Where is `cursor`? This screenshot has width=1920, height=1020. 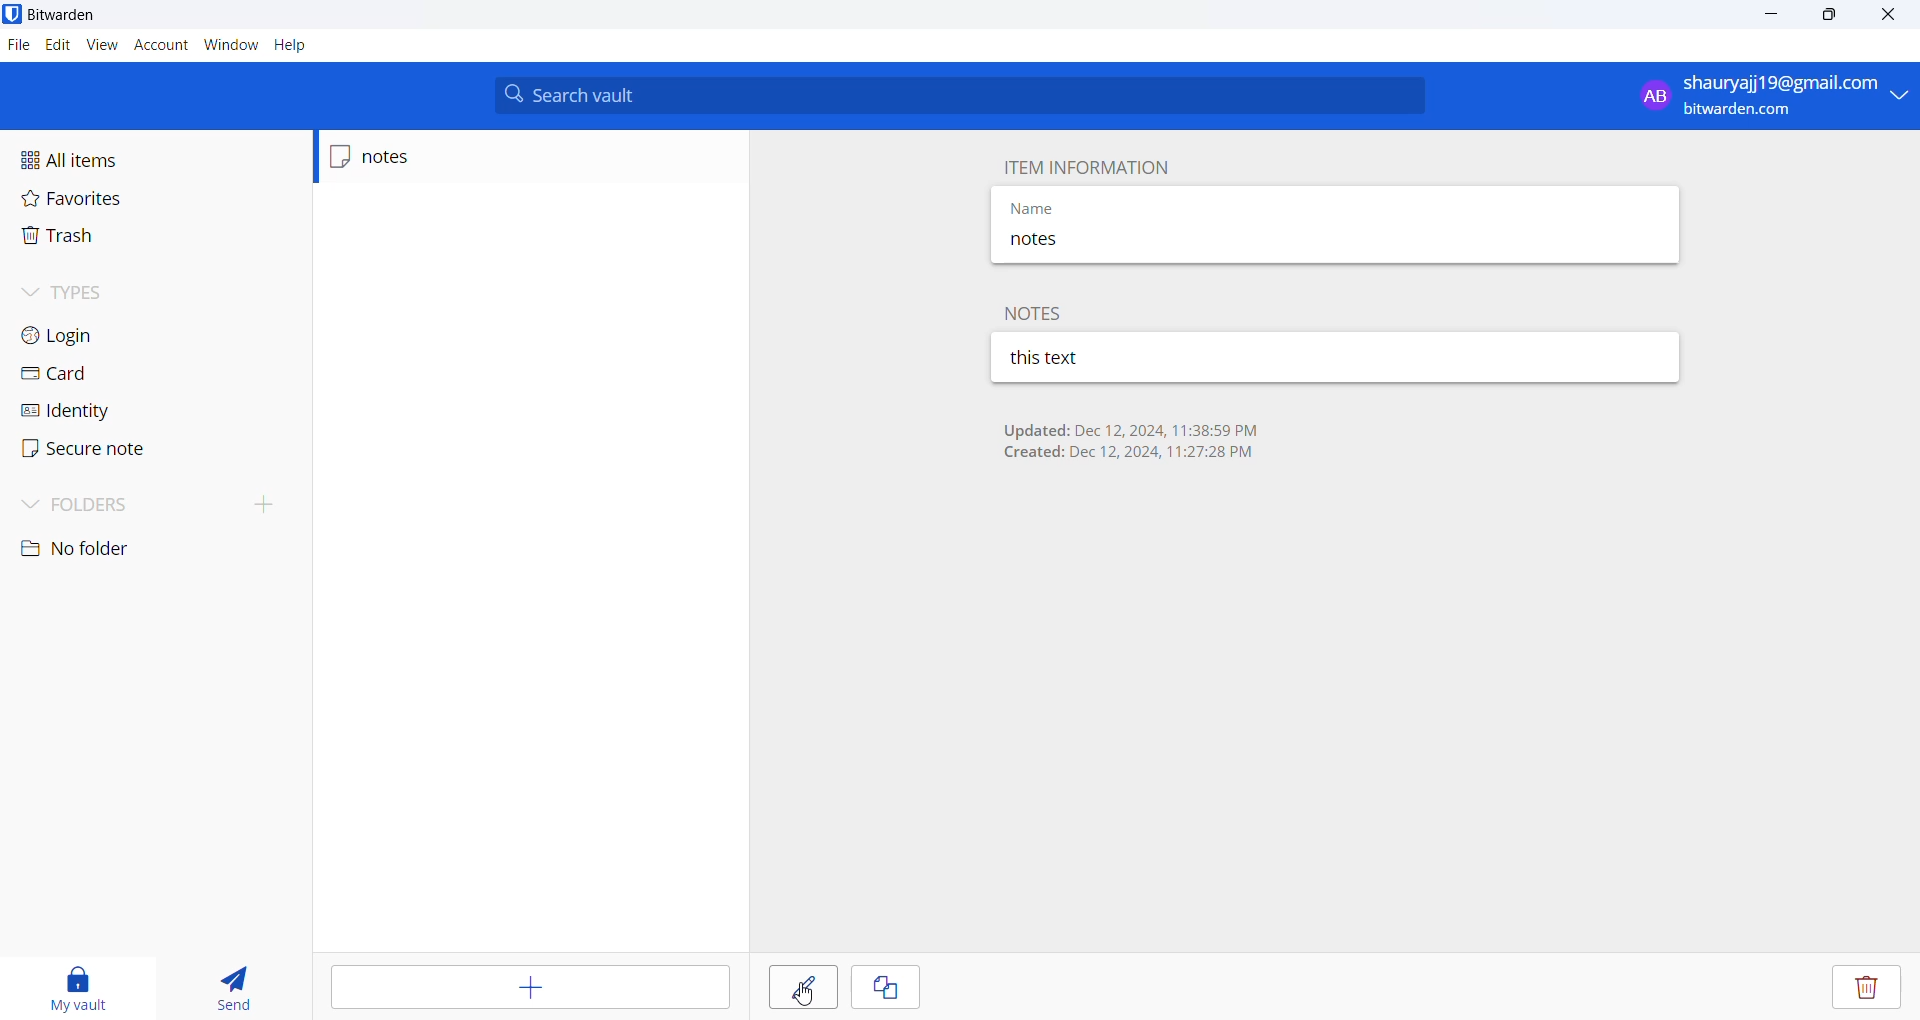
cursor is located at coordinates (802, 994).